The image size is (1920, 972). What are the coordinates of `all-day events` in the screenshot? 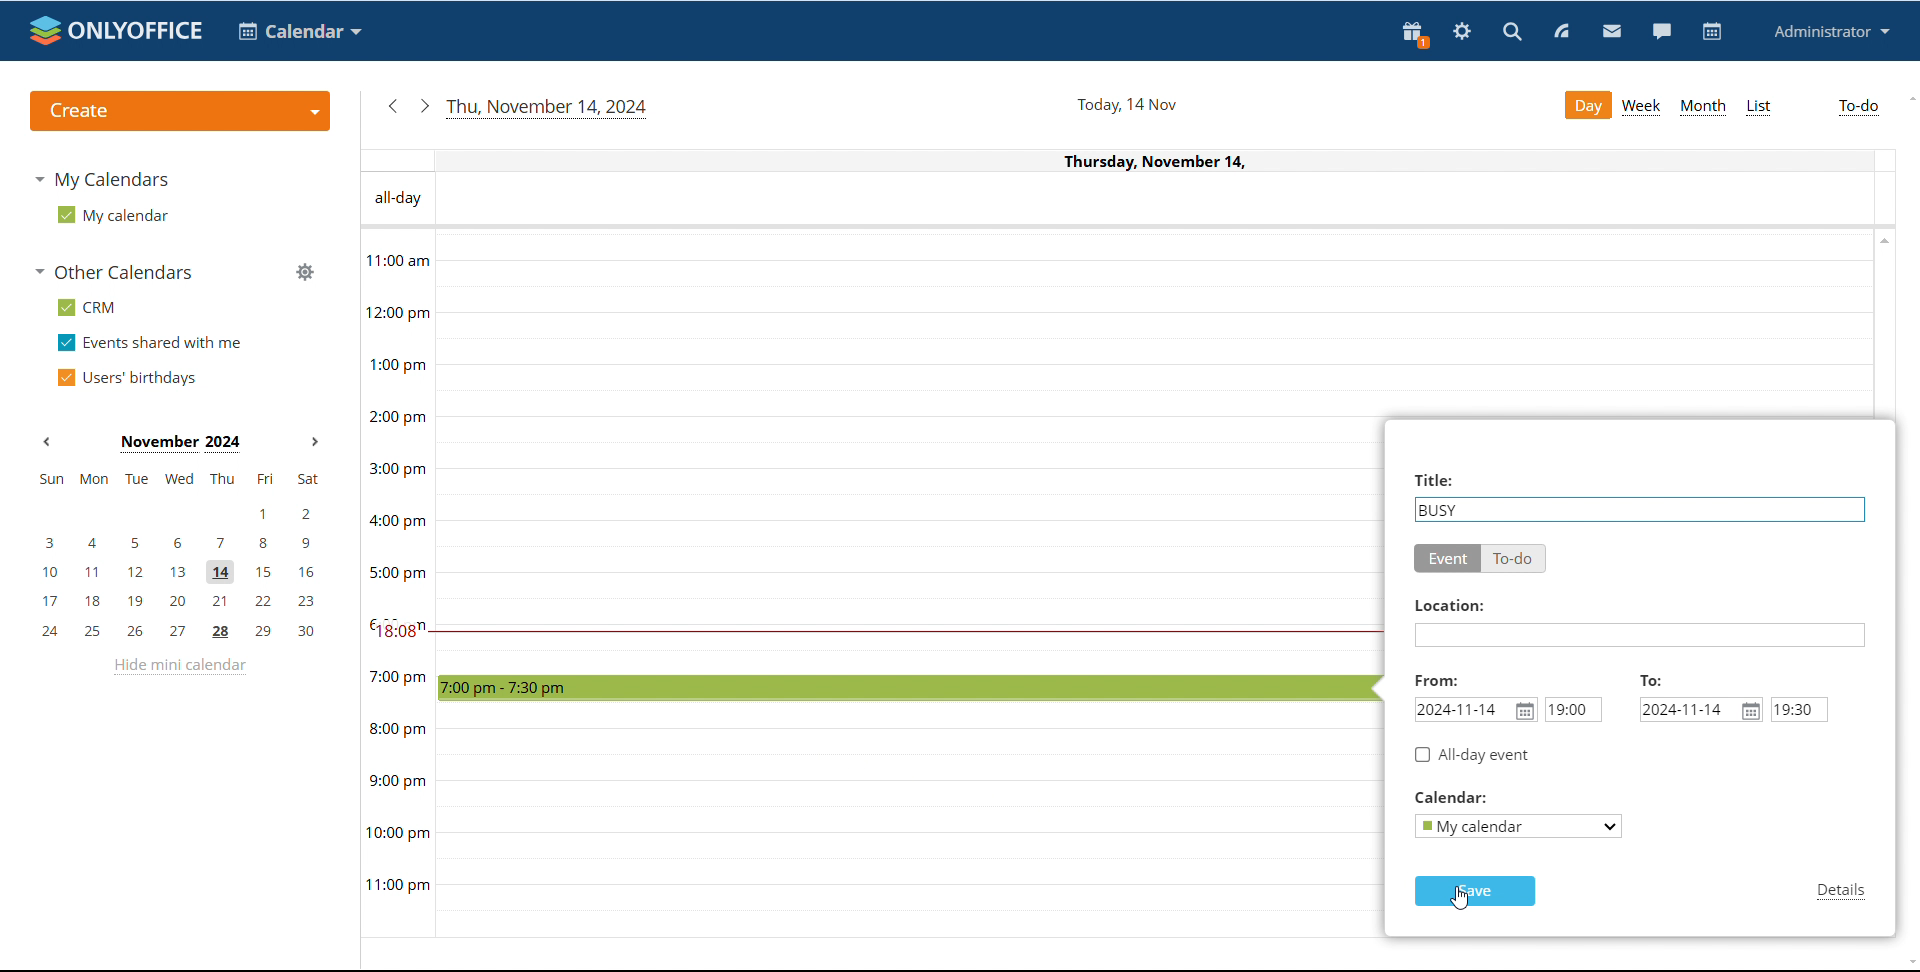 It's located at (1169, 200).